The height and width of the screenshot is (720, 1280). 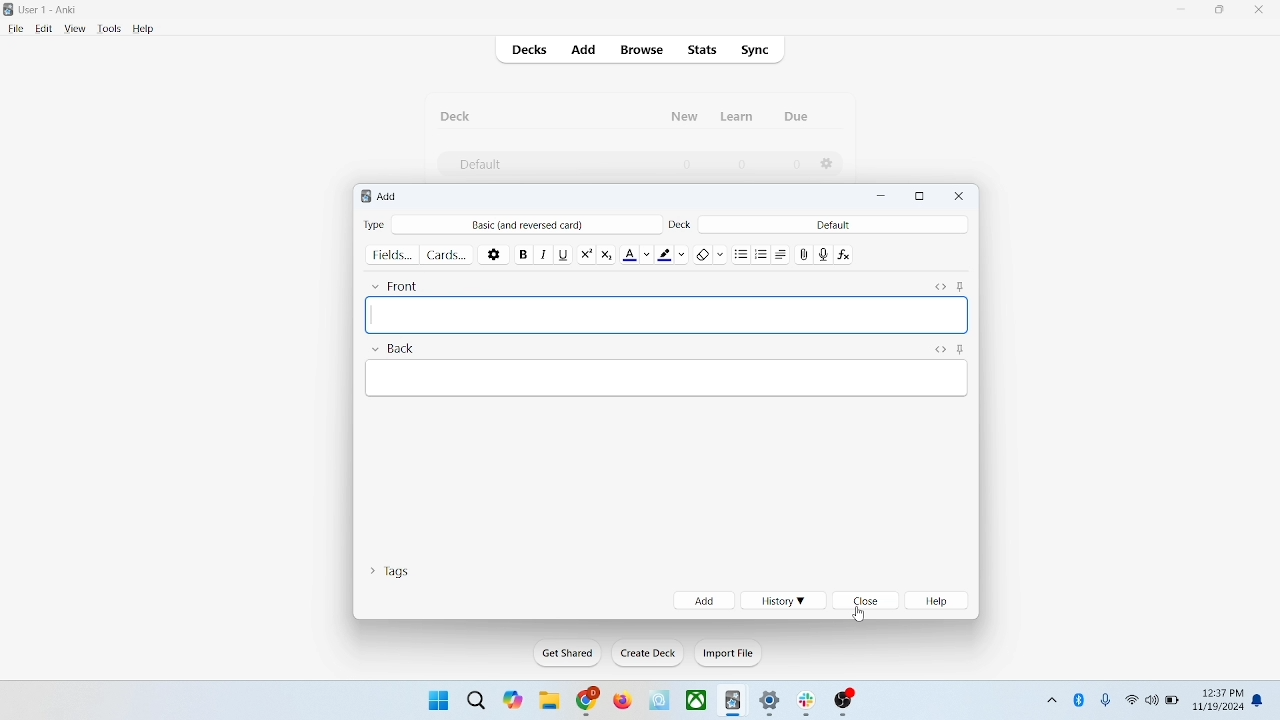 I want to click on HTML editor, so click(x=939, y=348).